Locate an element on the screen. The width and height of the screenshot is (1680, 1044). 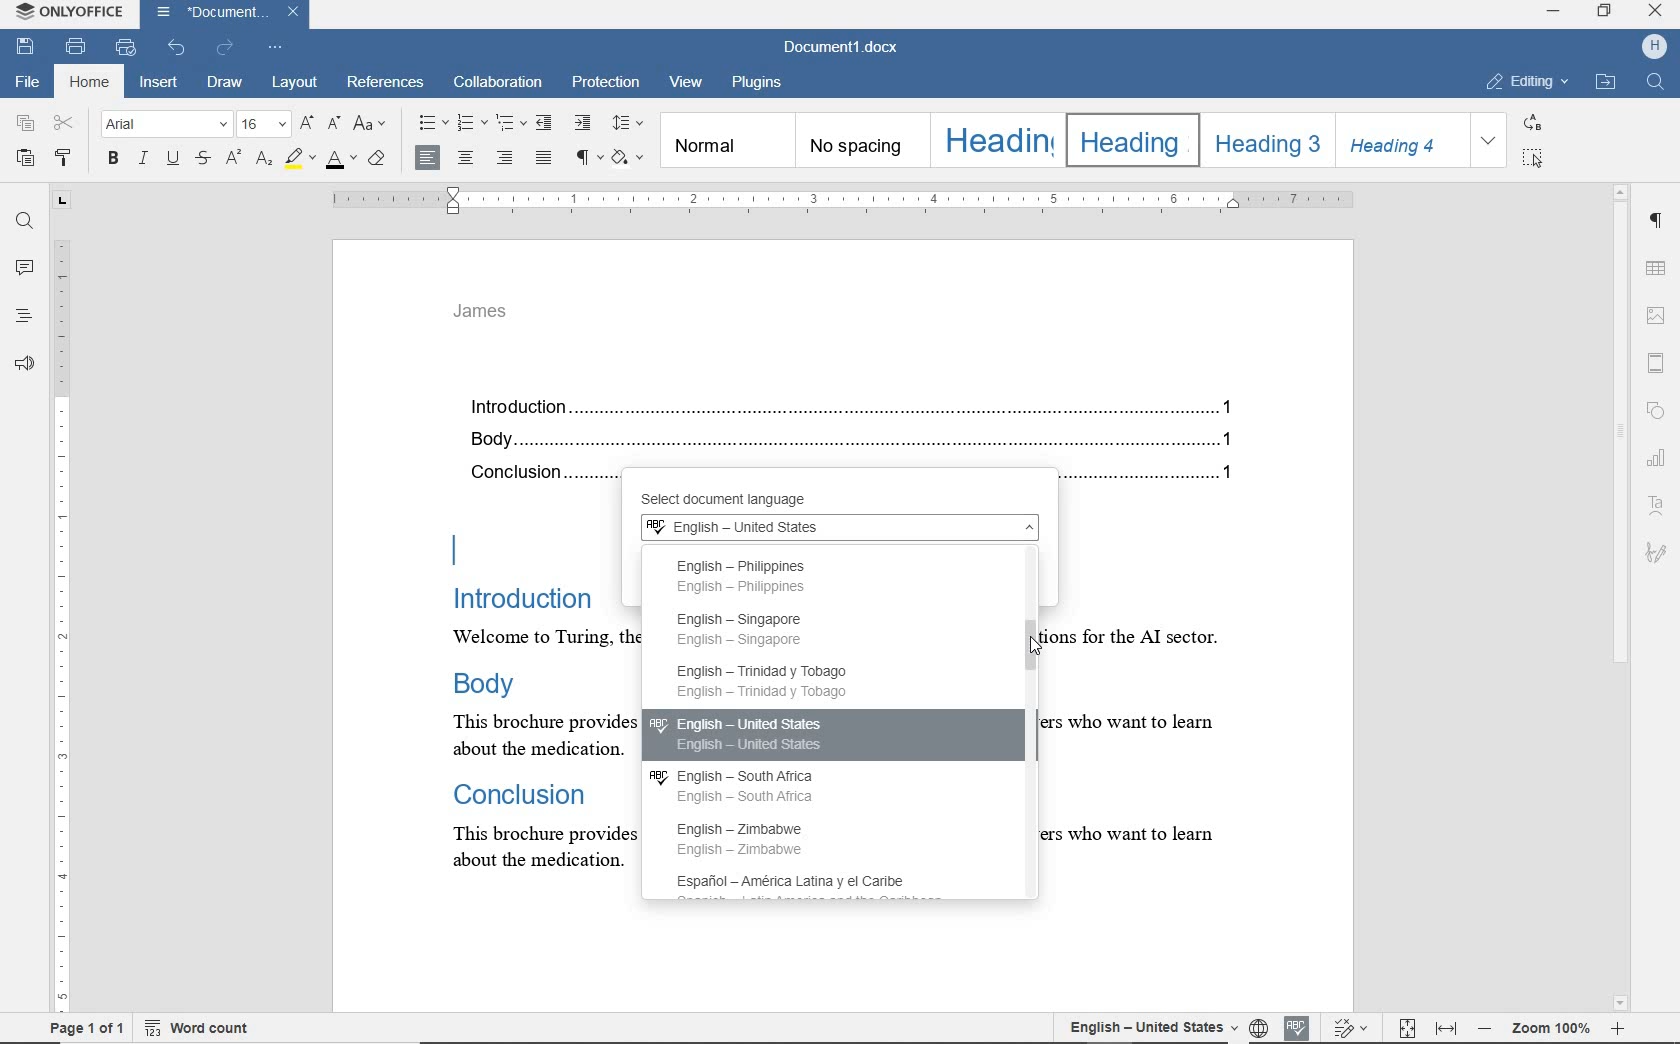
home is located at coordinates (88, 83).